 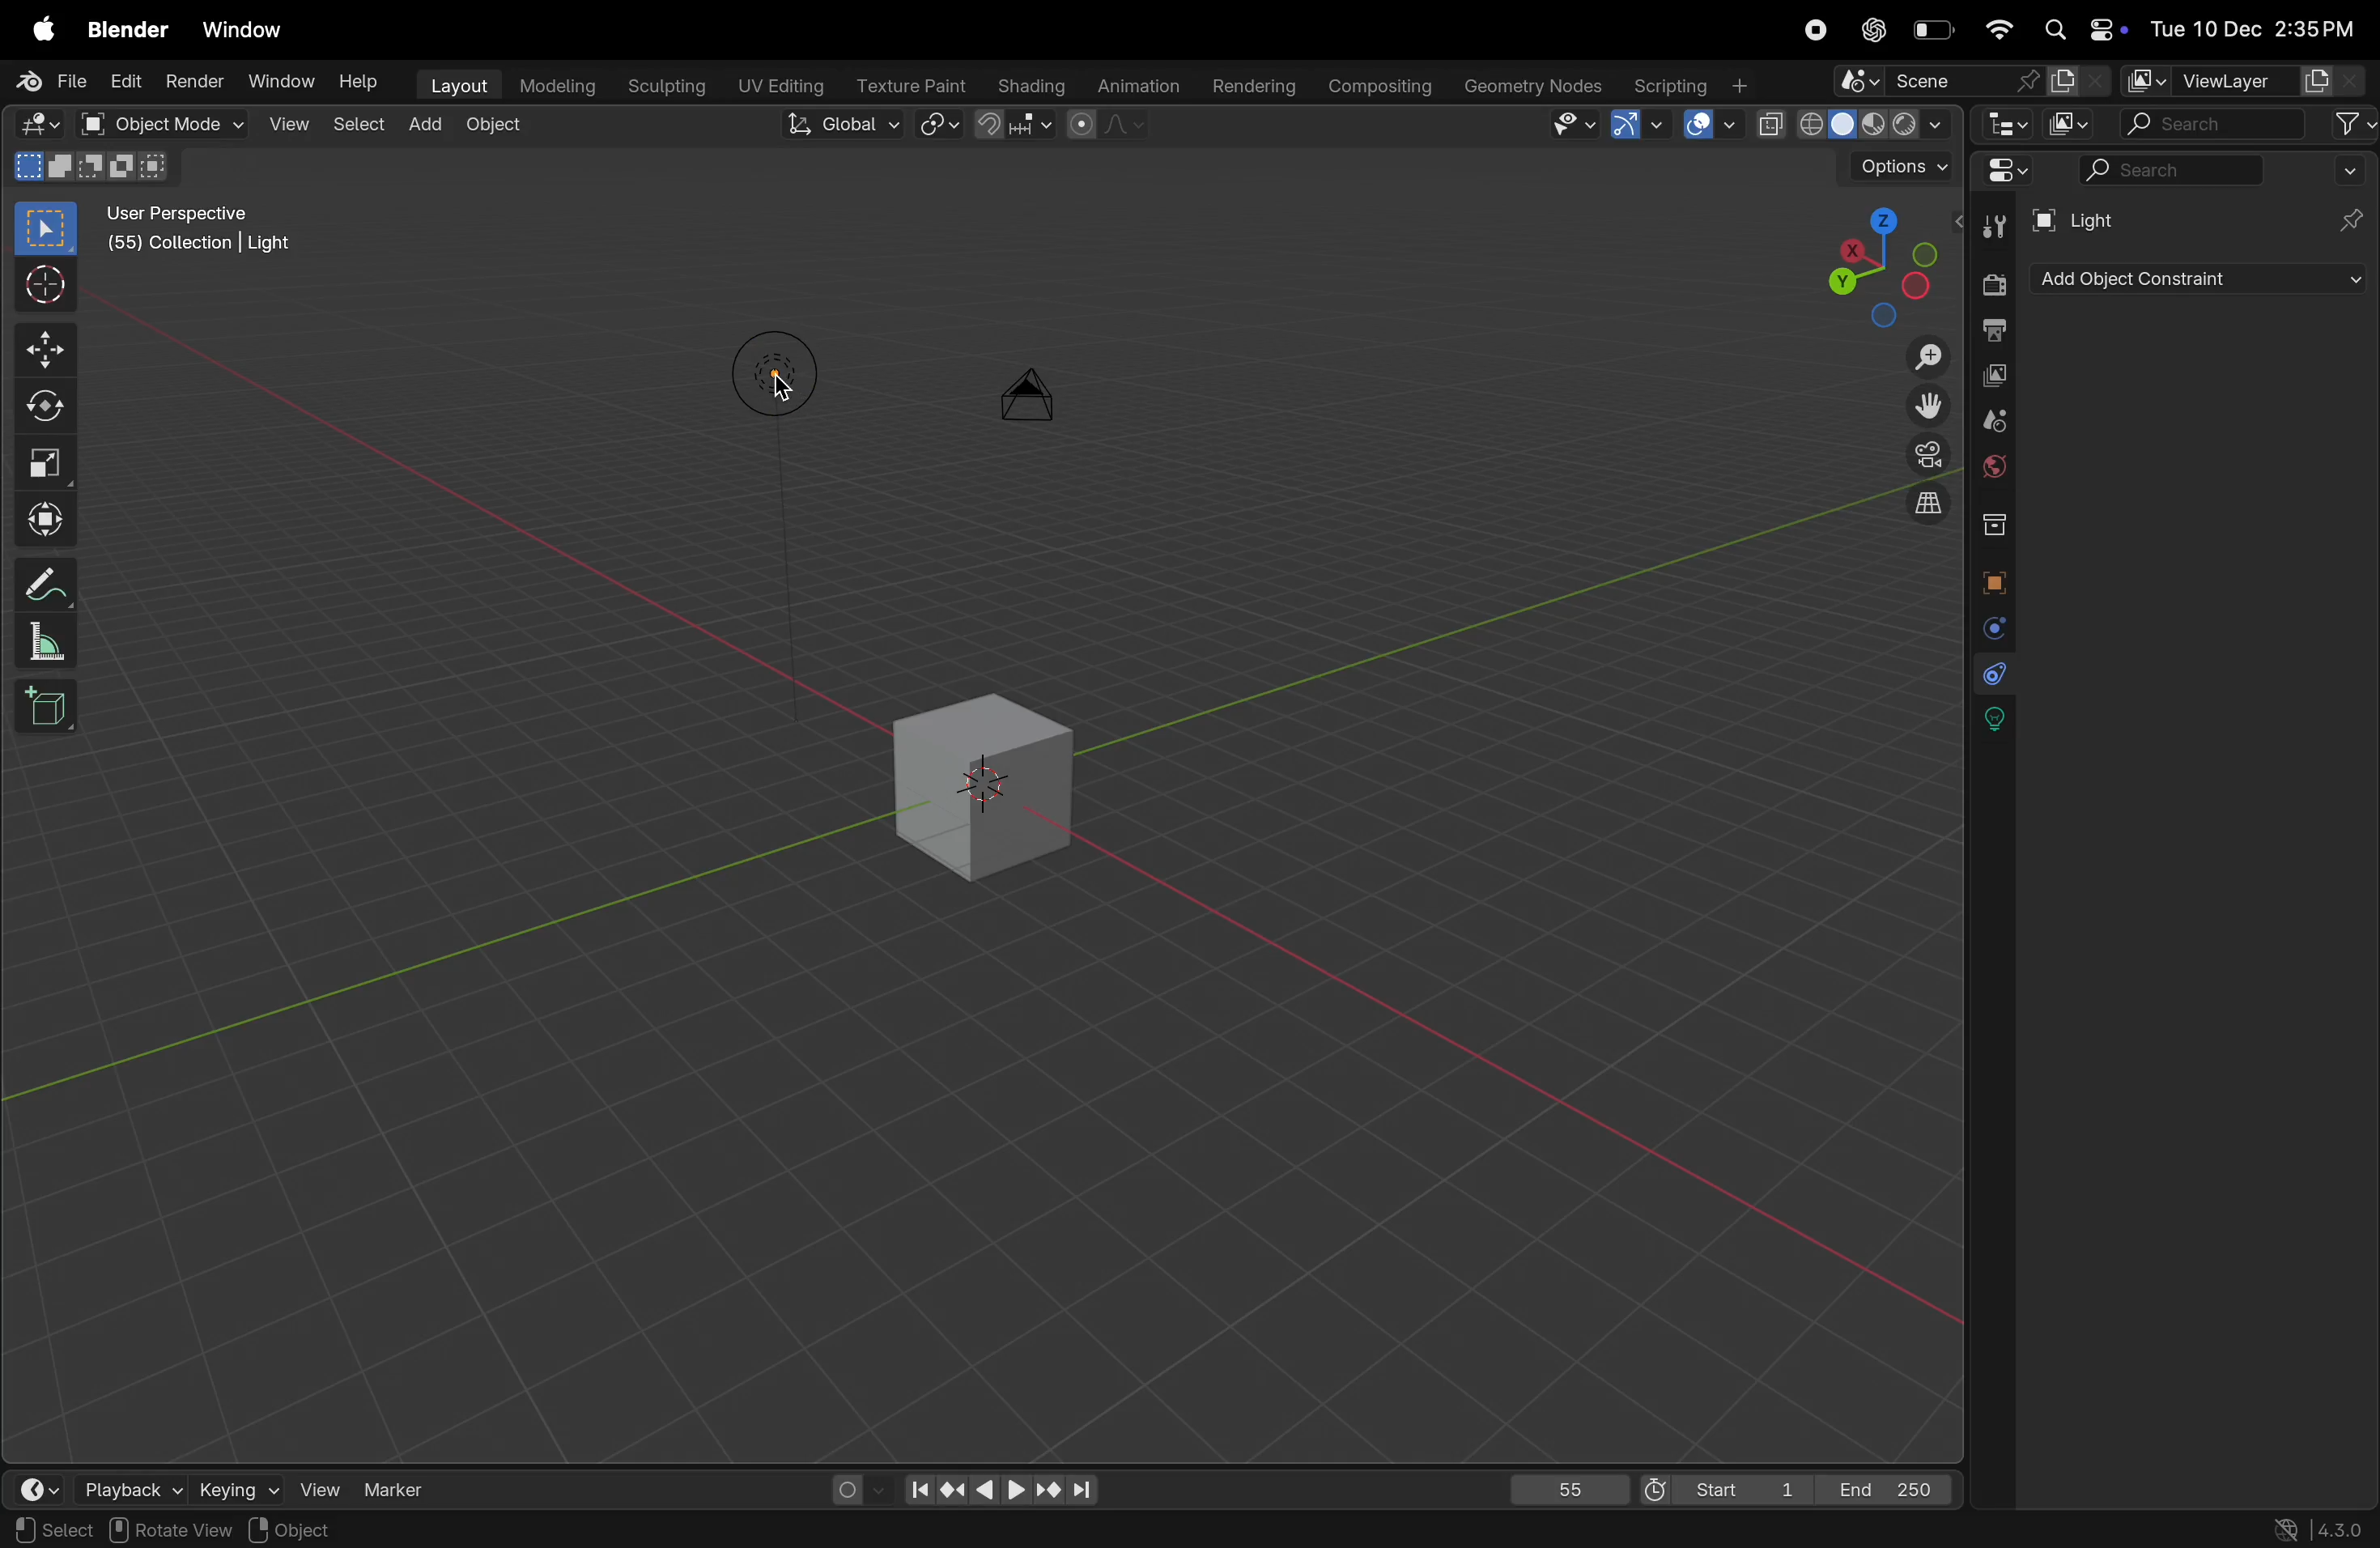 What do you see at coordinates (1932, 360) in the screenshot?
I see `Zoom` at bounding box center [1932, 360].